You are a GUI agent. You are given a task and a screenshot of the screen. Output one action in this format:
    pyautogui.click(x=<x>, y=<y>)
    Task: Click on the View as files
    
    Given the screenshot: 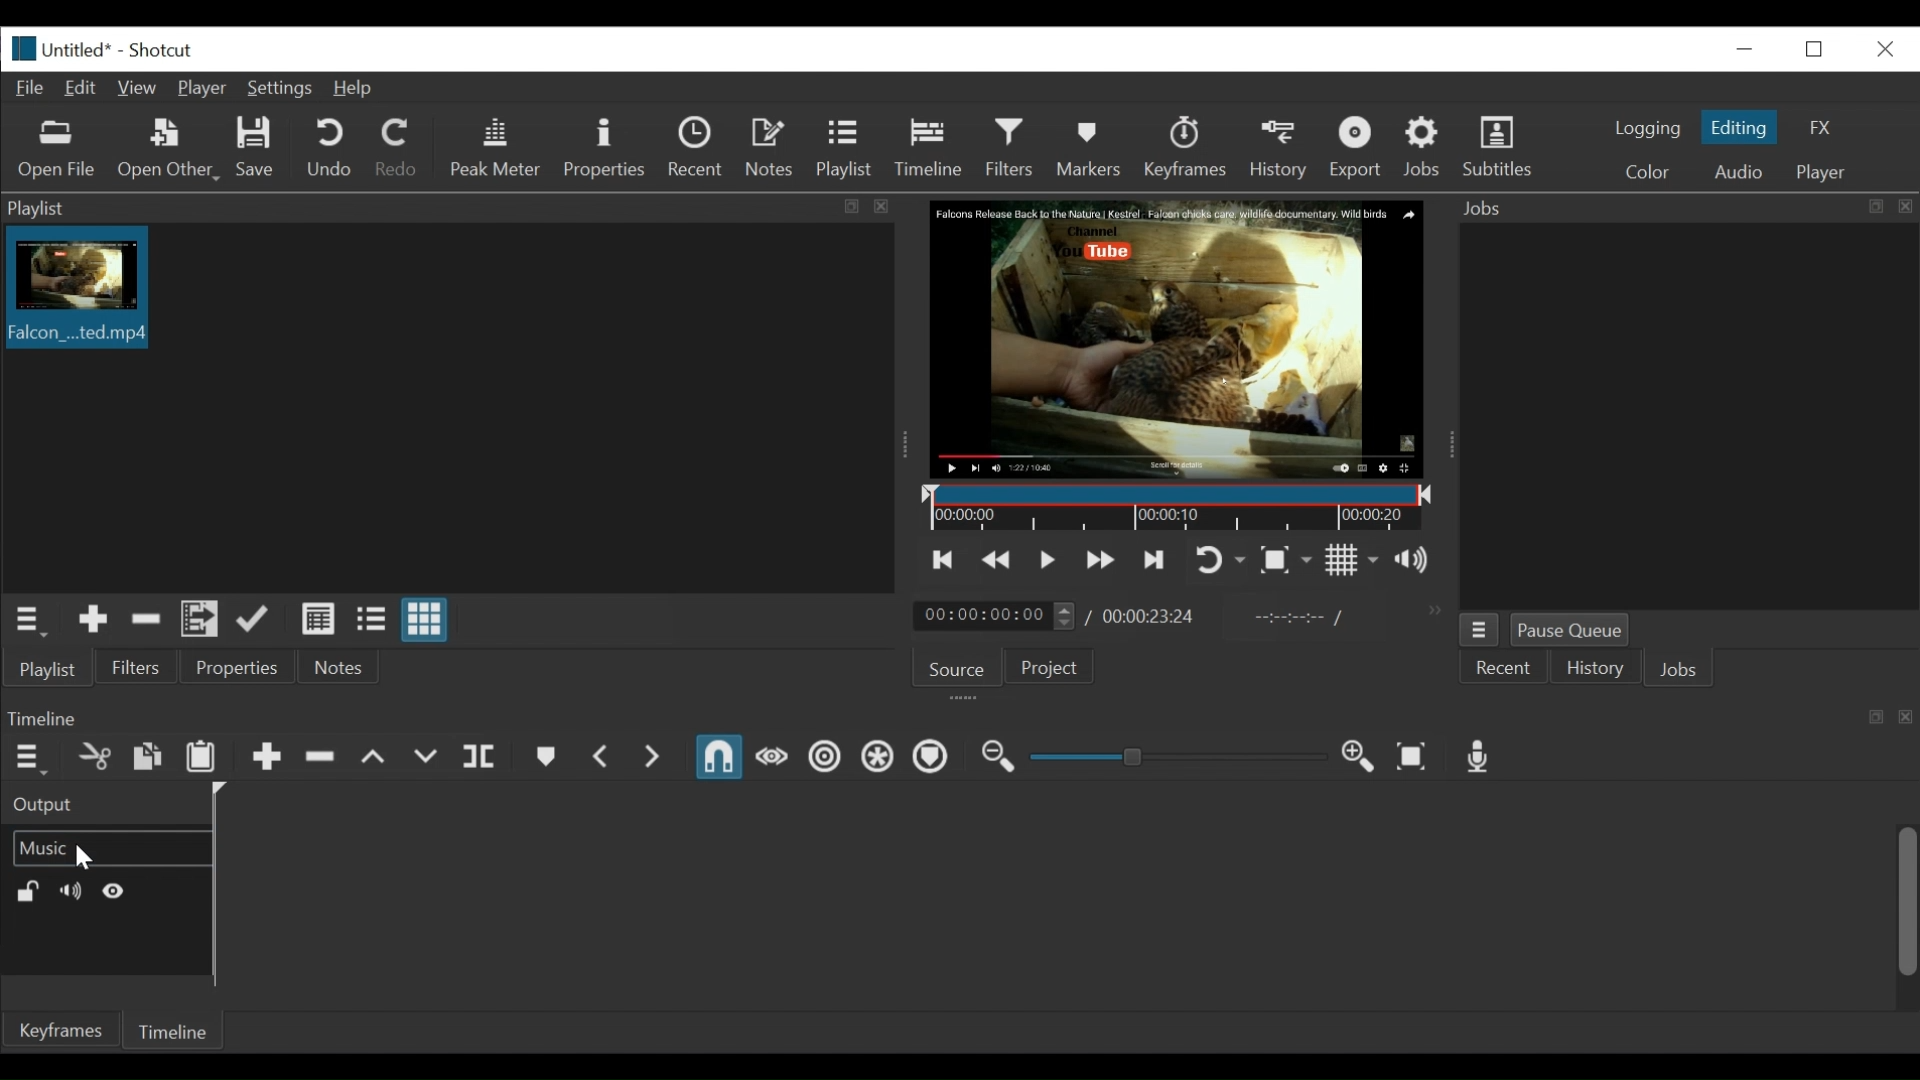 What is the action you would take?
    pyautogui.click(x=371, y=621)
    